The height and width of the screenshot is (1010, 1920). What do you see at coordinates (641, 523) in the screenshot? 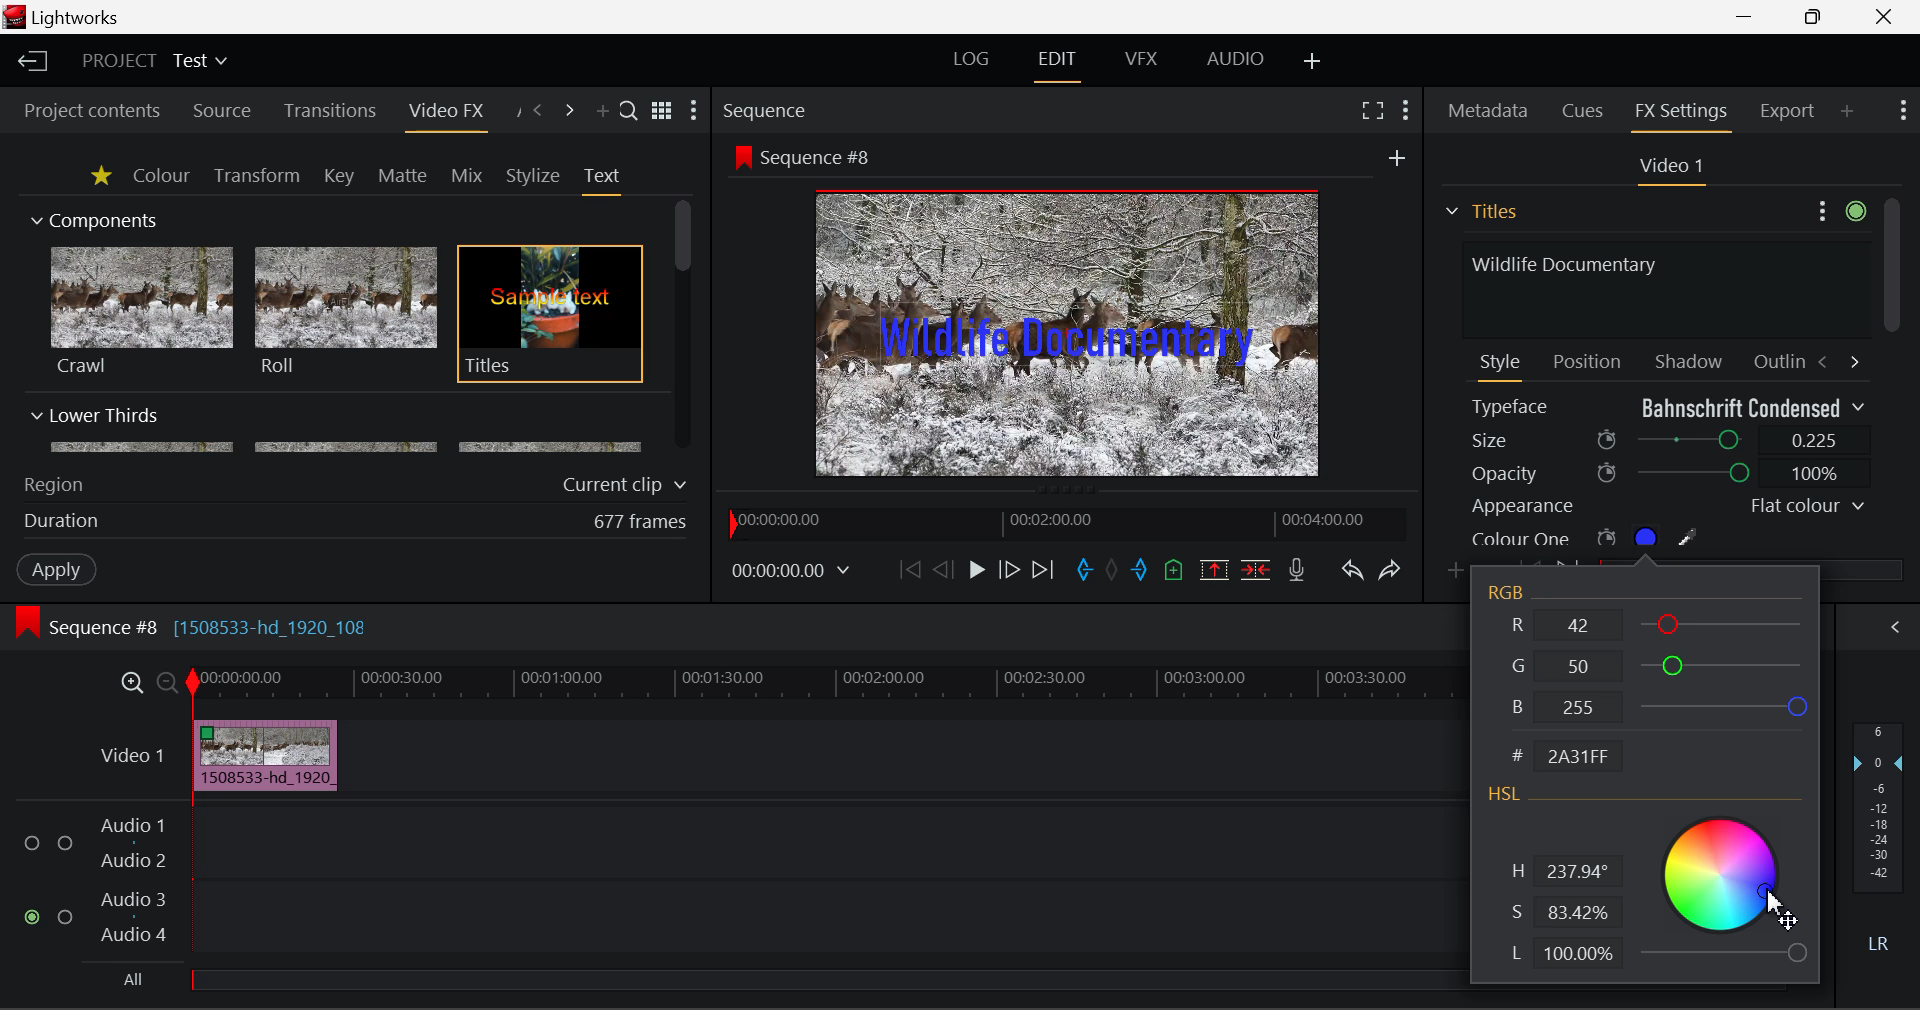
I see `677 frames` at bounding box center [641, 523].